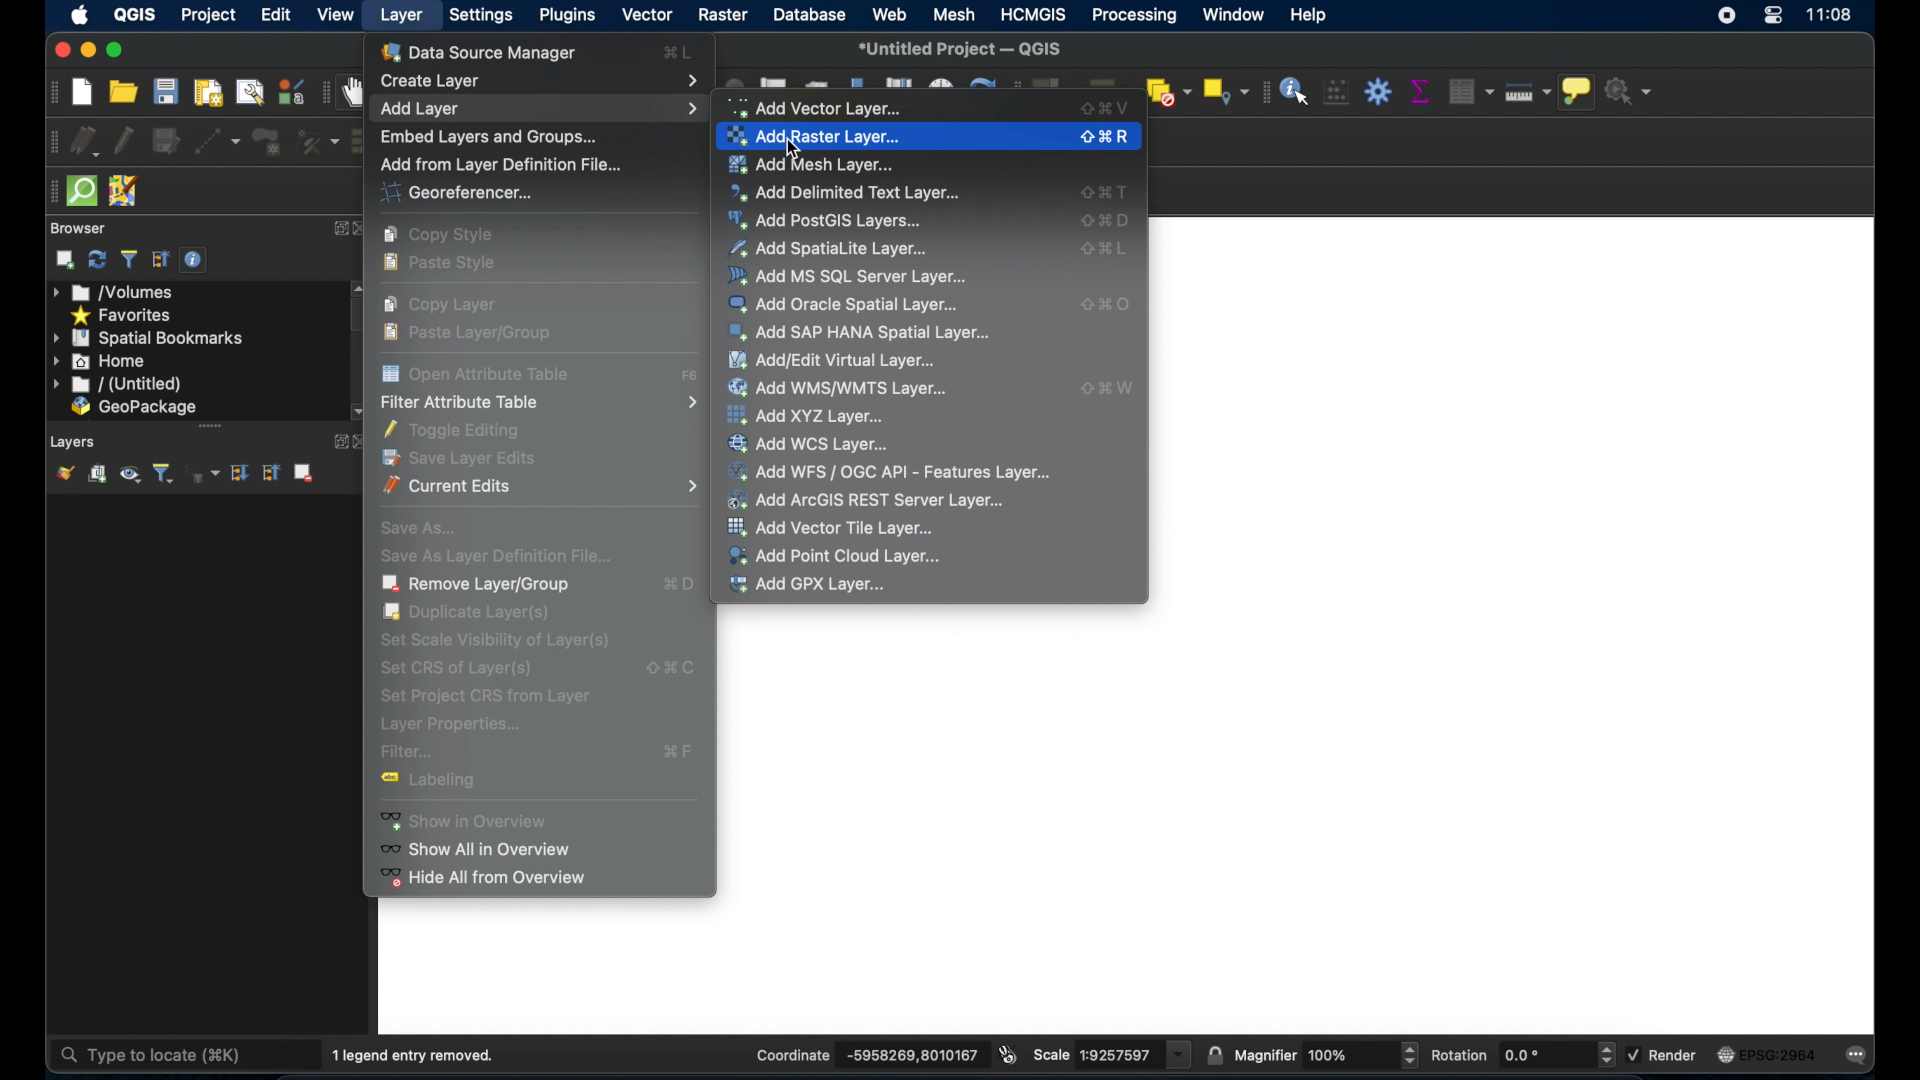 Image resolution: width=1920 pixels, height=1080 pixels. Describe the element at coordinates (1678, 1056) in the screenshot. I see `render` at that location.